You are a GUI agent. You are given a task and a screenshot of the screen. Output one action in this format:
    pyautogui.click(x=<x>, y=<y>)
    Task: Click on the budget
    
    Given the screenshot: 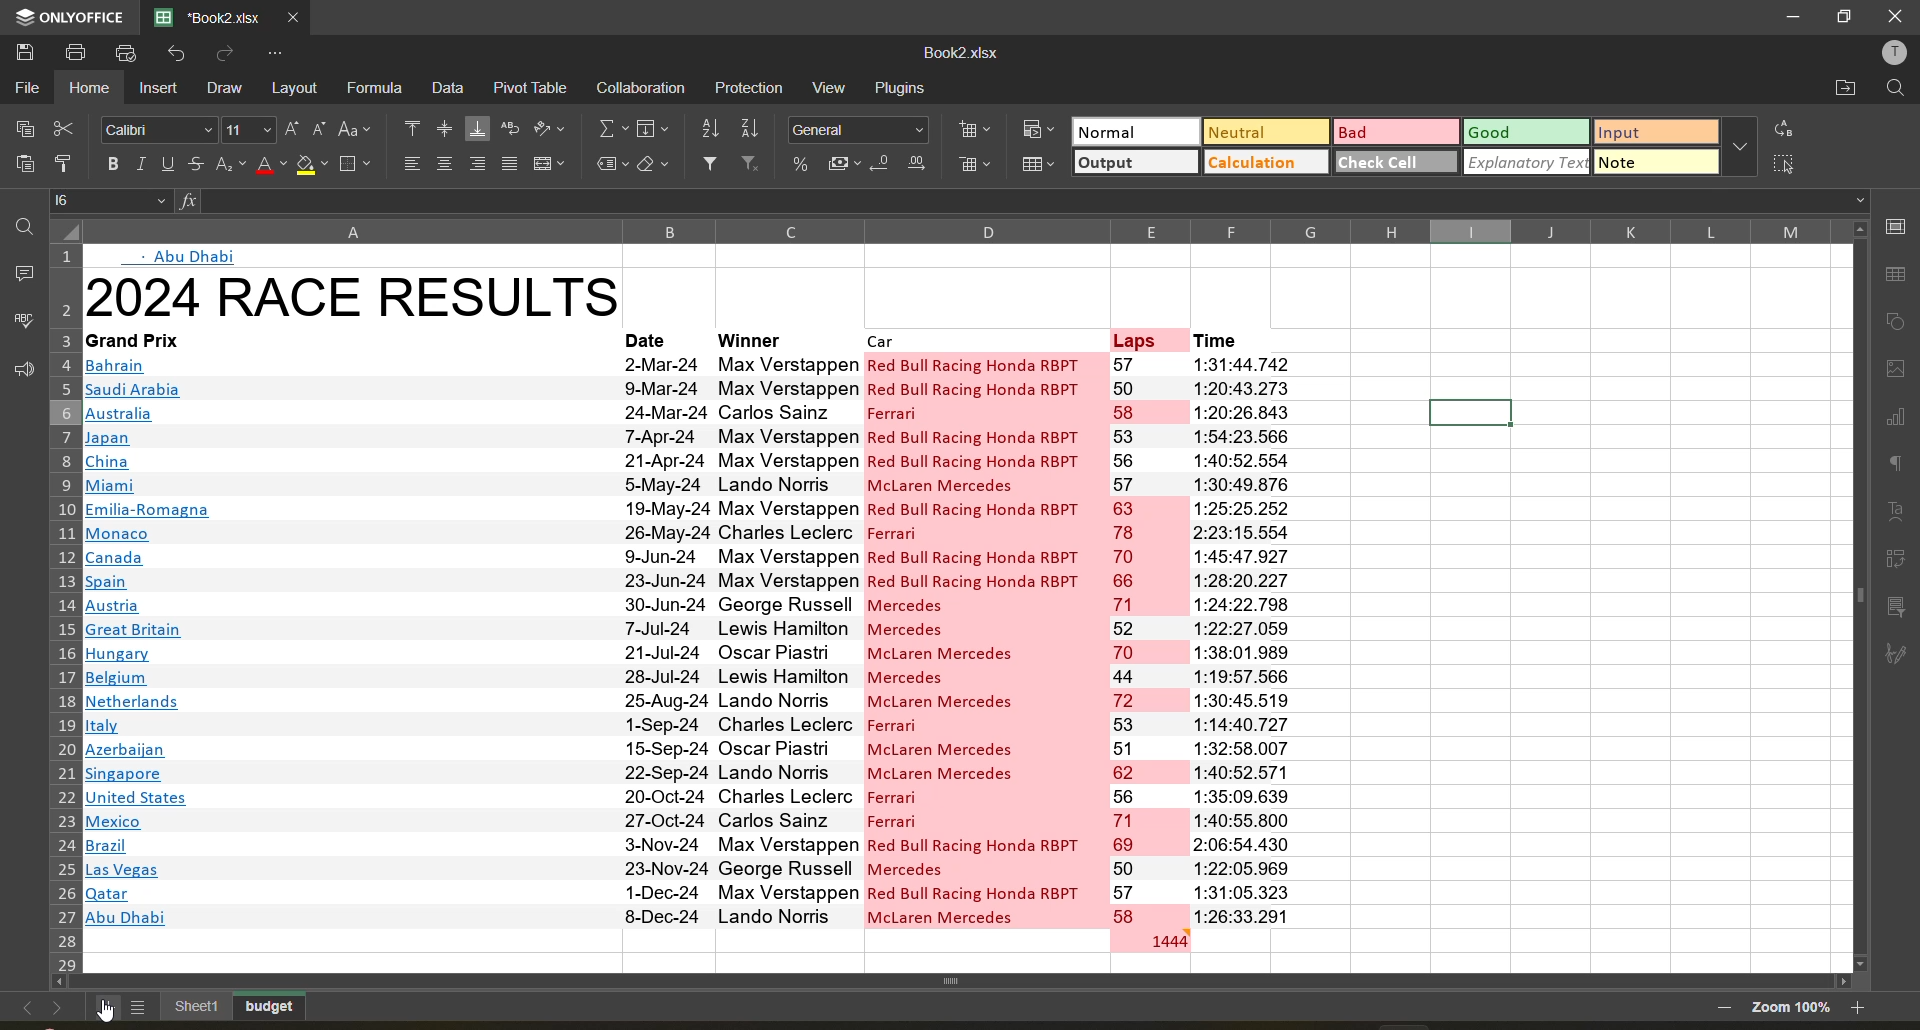 What is the action you would take?
    pyautogui.click(x=266, y=1004)
    